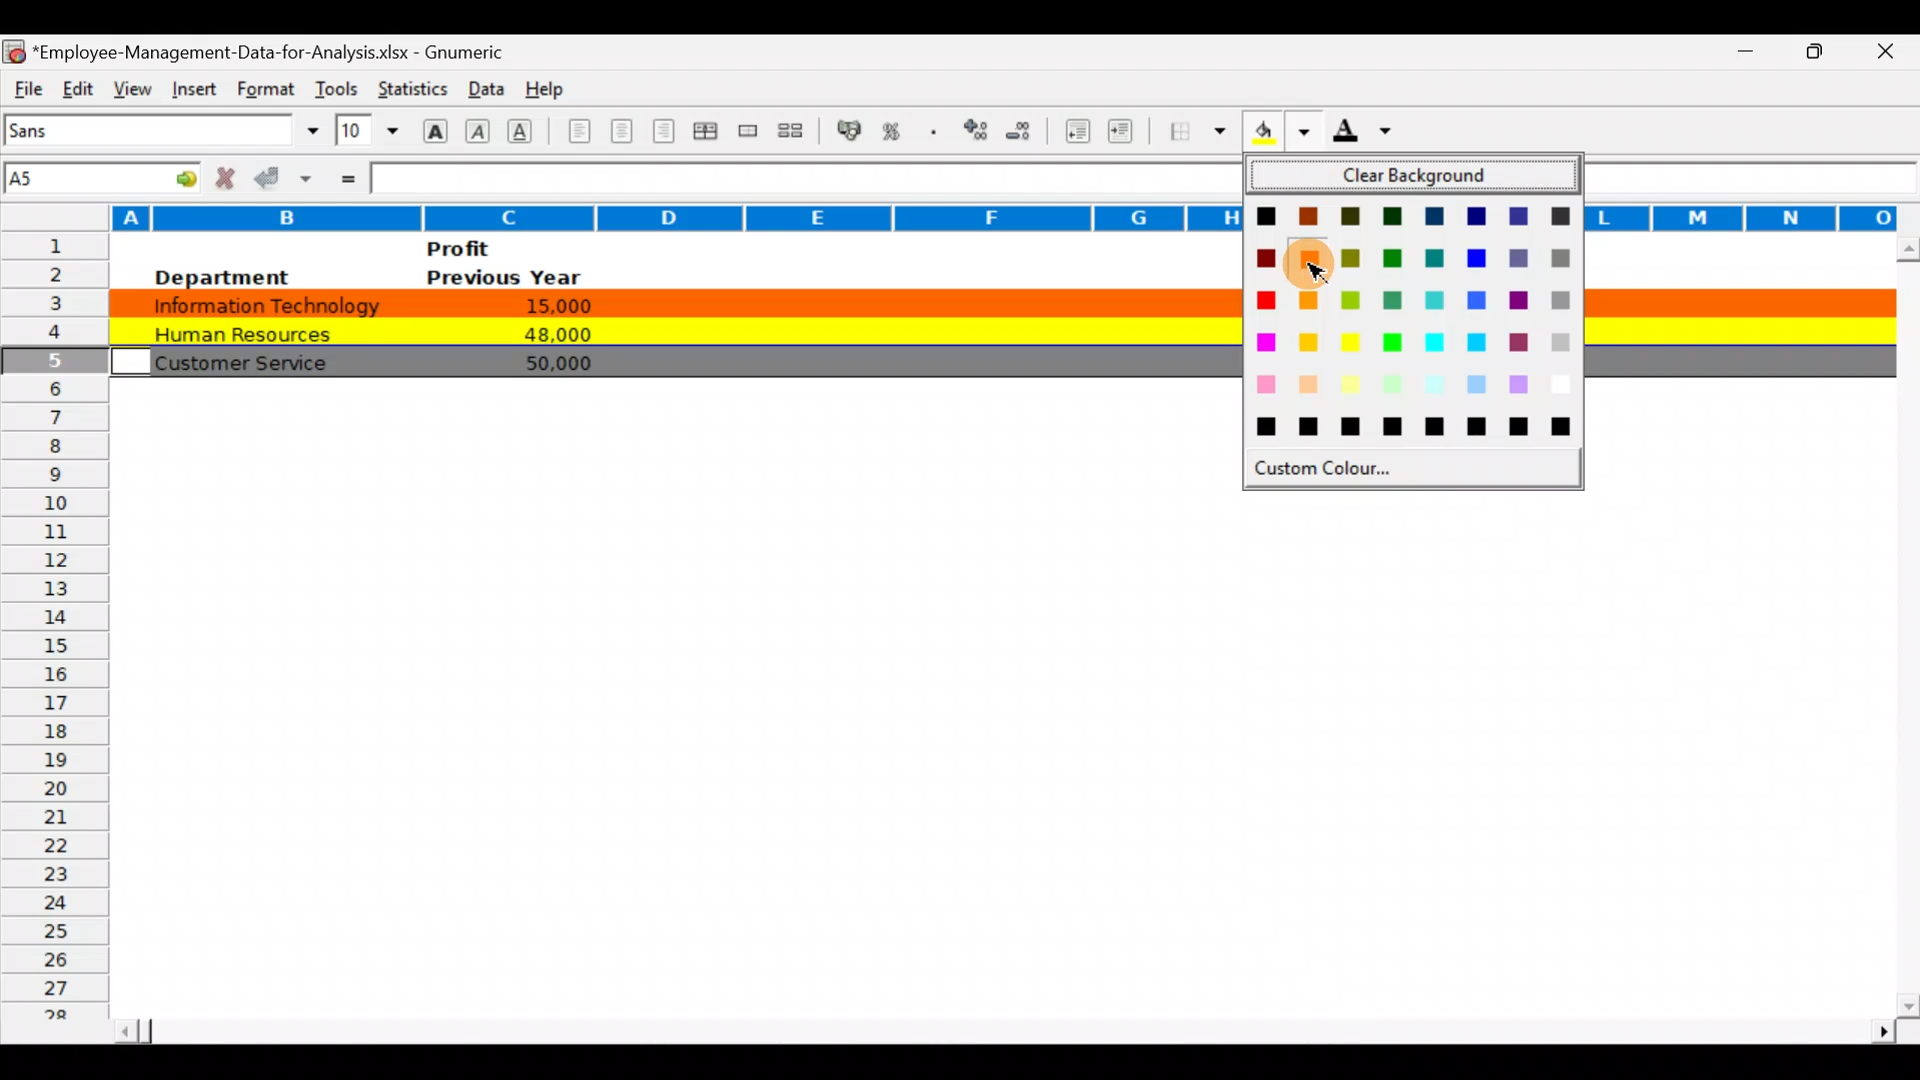 The height and width of the screenshot is (1080, 1920). I want to click on Align left, so click(577, 130).